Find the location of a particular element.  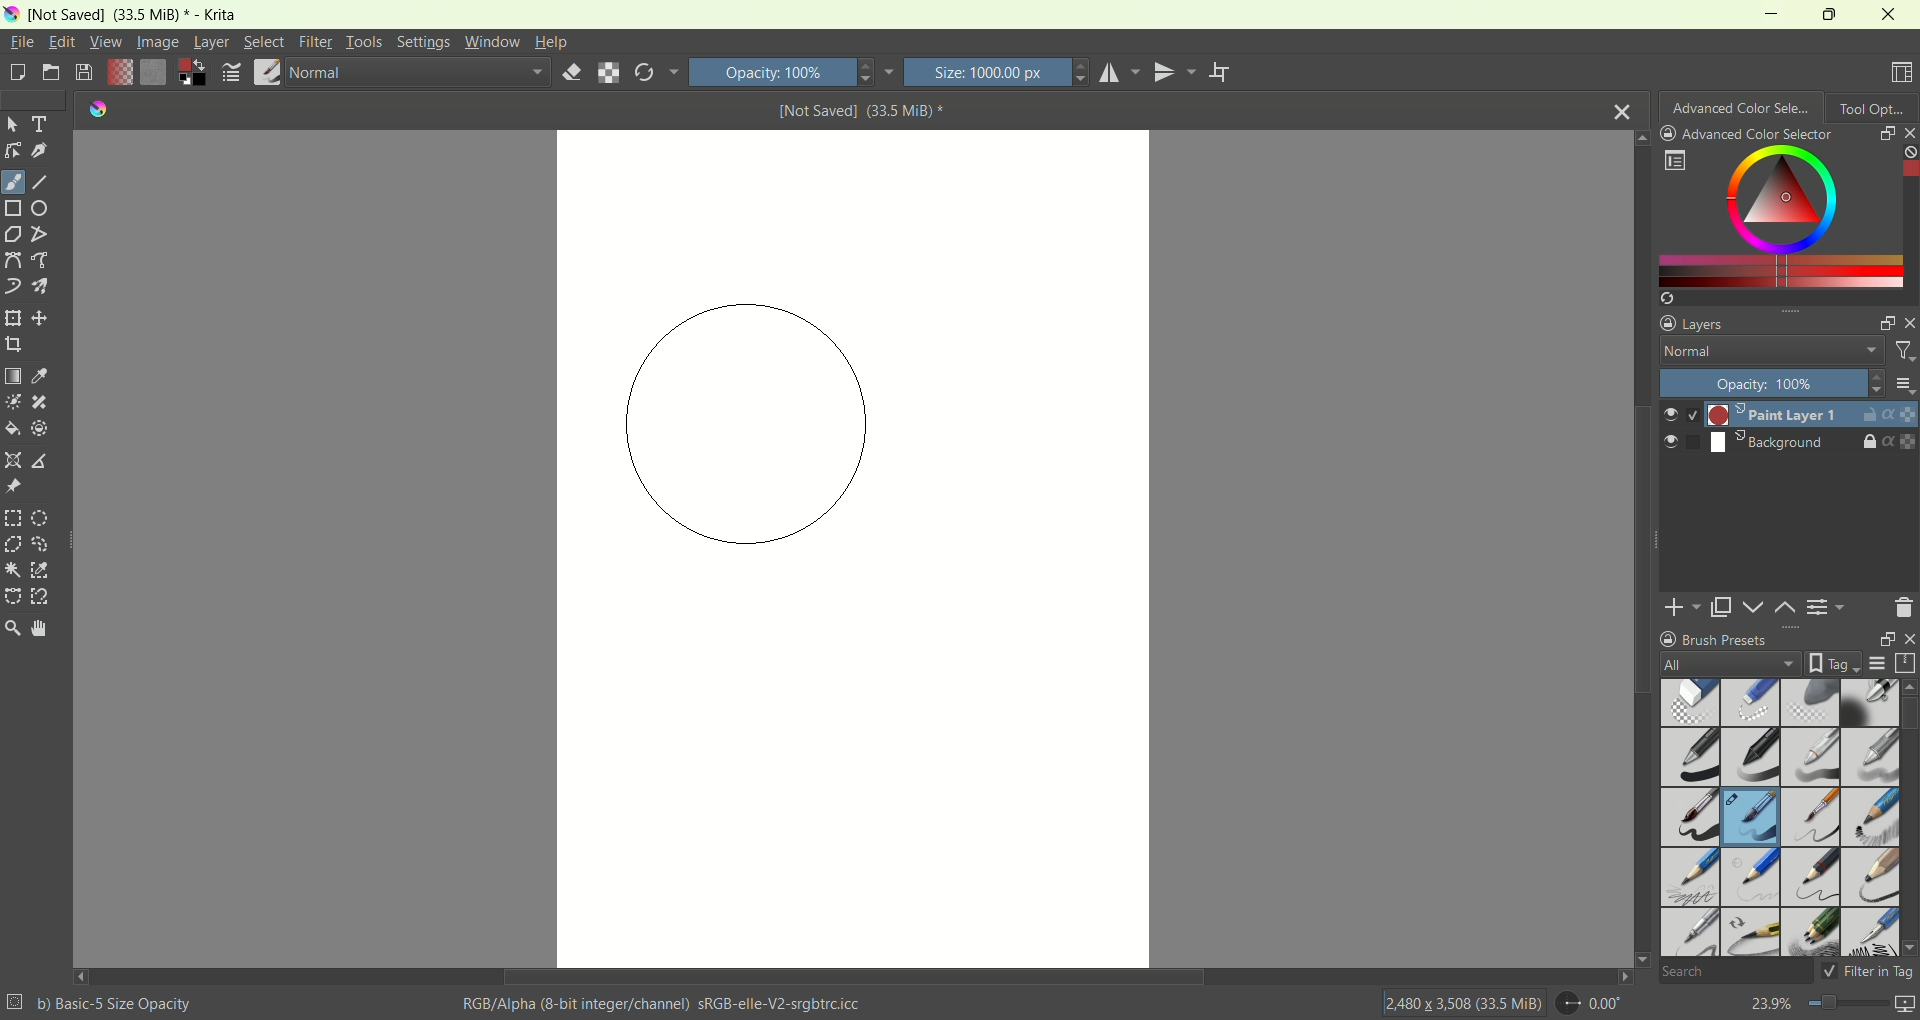

rectangle is located at coordinates (14, 210).